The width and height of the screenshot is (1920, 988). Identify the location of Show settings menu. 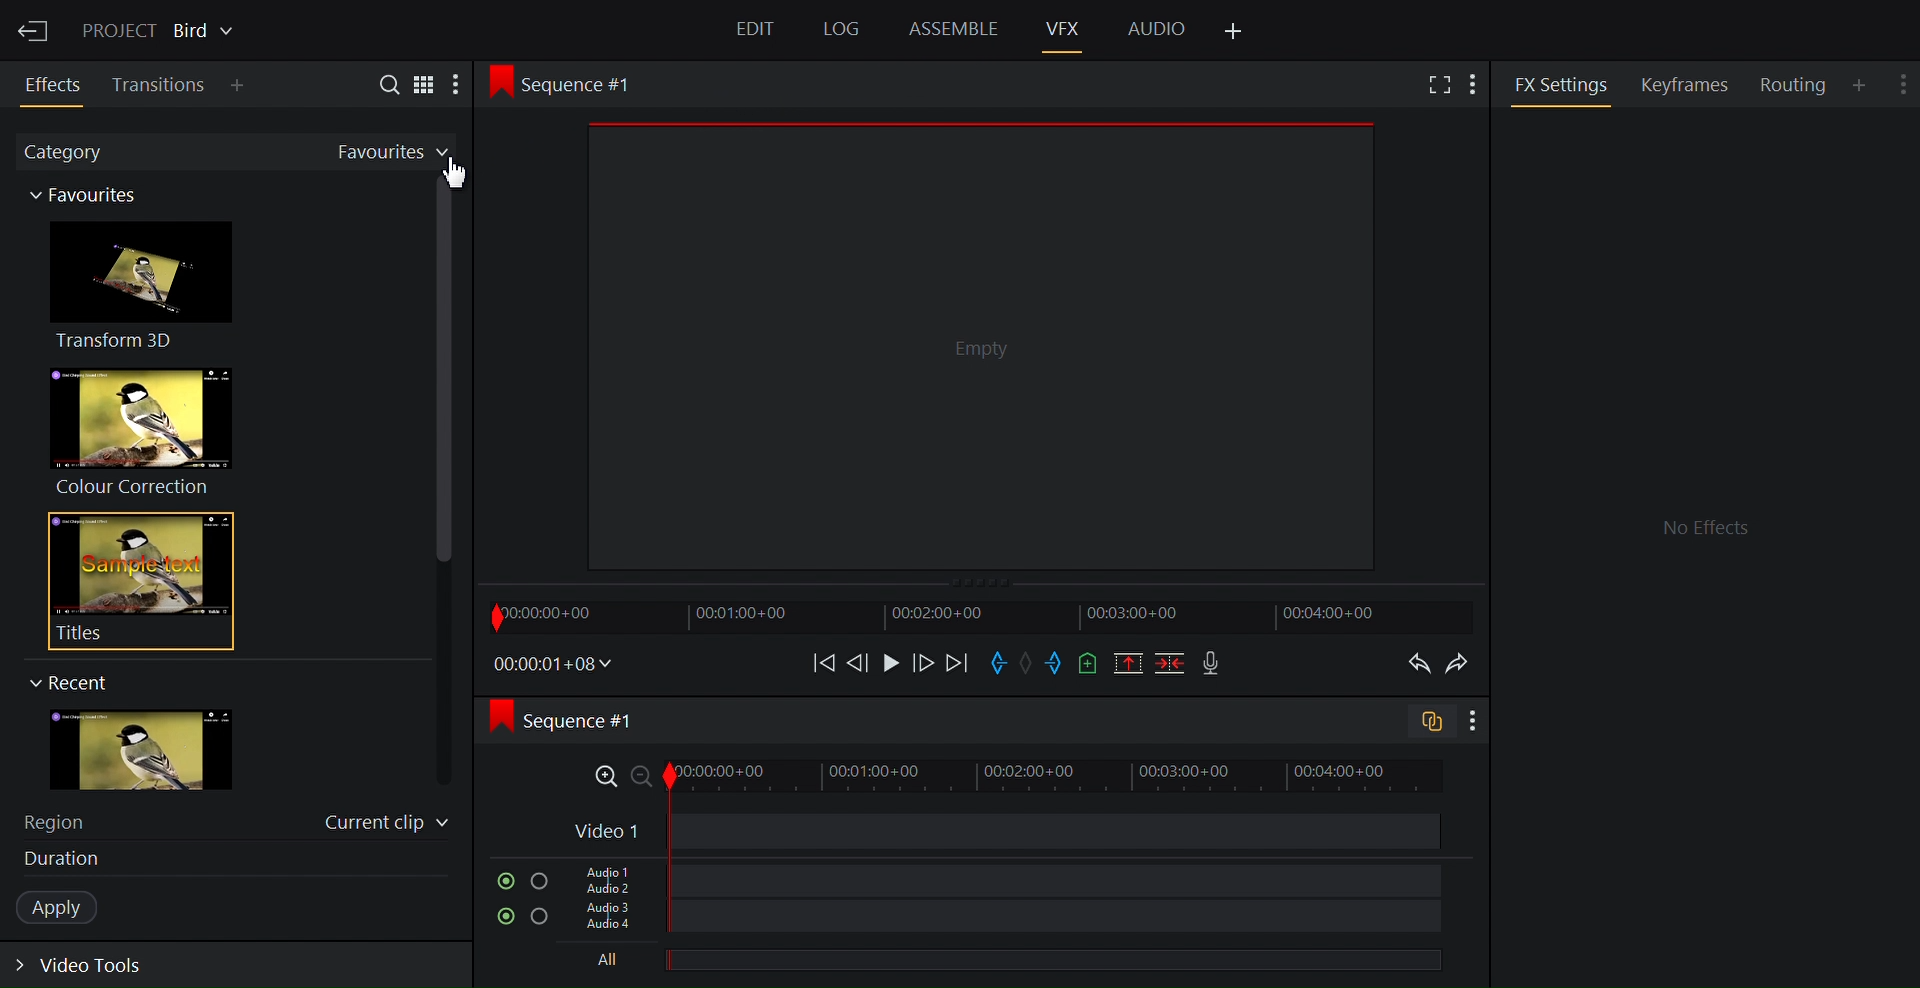
(1471, 722).